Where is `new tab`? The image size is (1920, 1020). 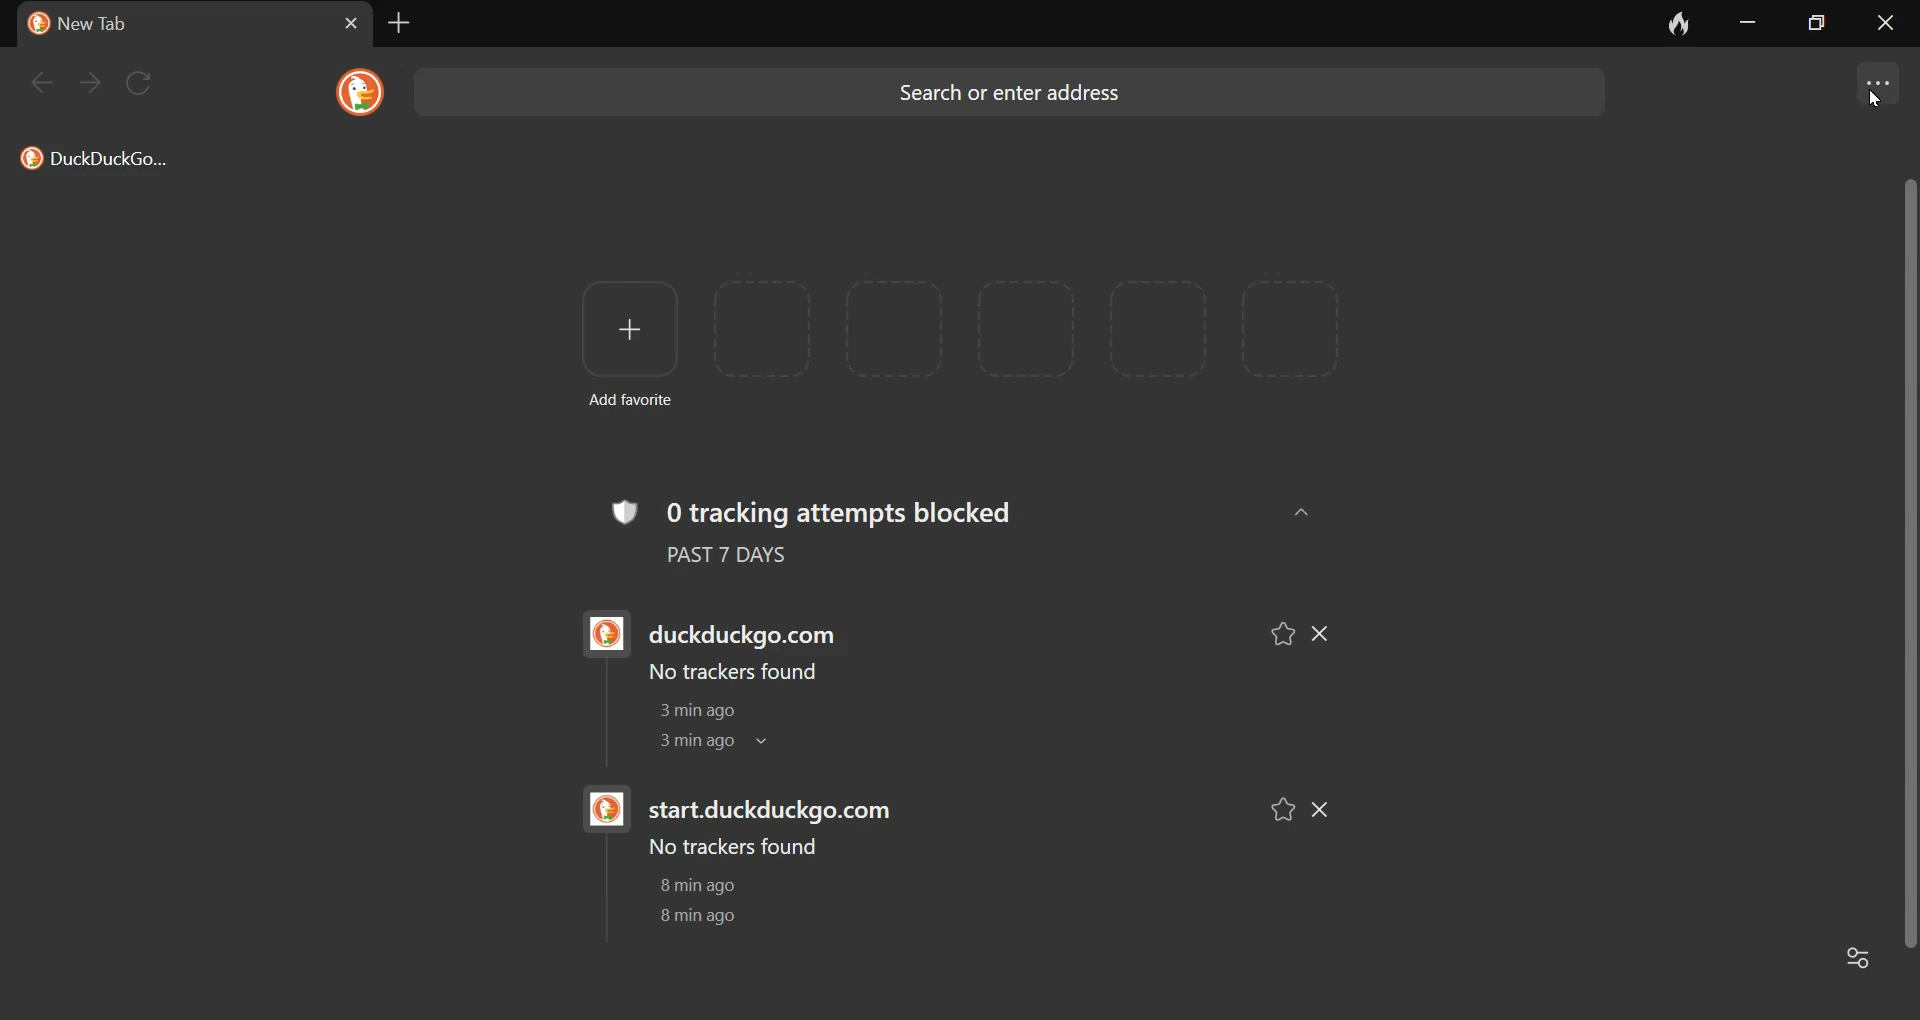
new tab is located at coordinates (395, 26).